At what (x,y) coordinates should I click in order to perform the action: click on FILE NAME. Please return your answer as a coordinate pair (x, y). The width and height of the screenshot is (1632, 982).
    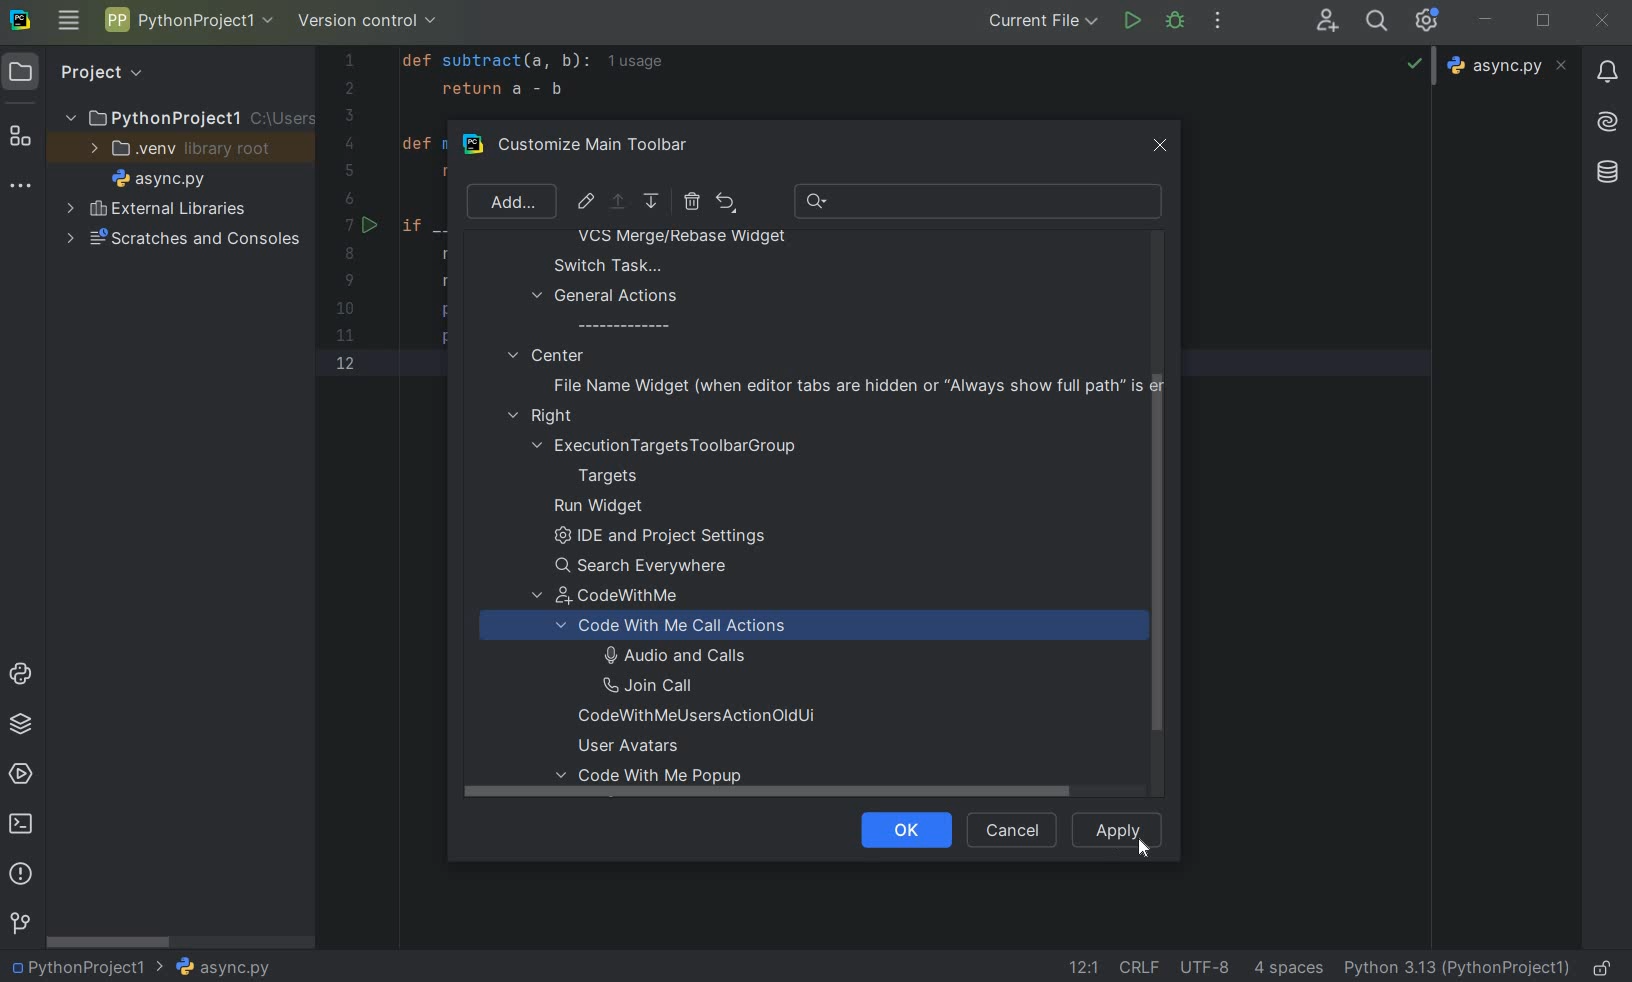
    Looking at the image, I should click on (222, 968).